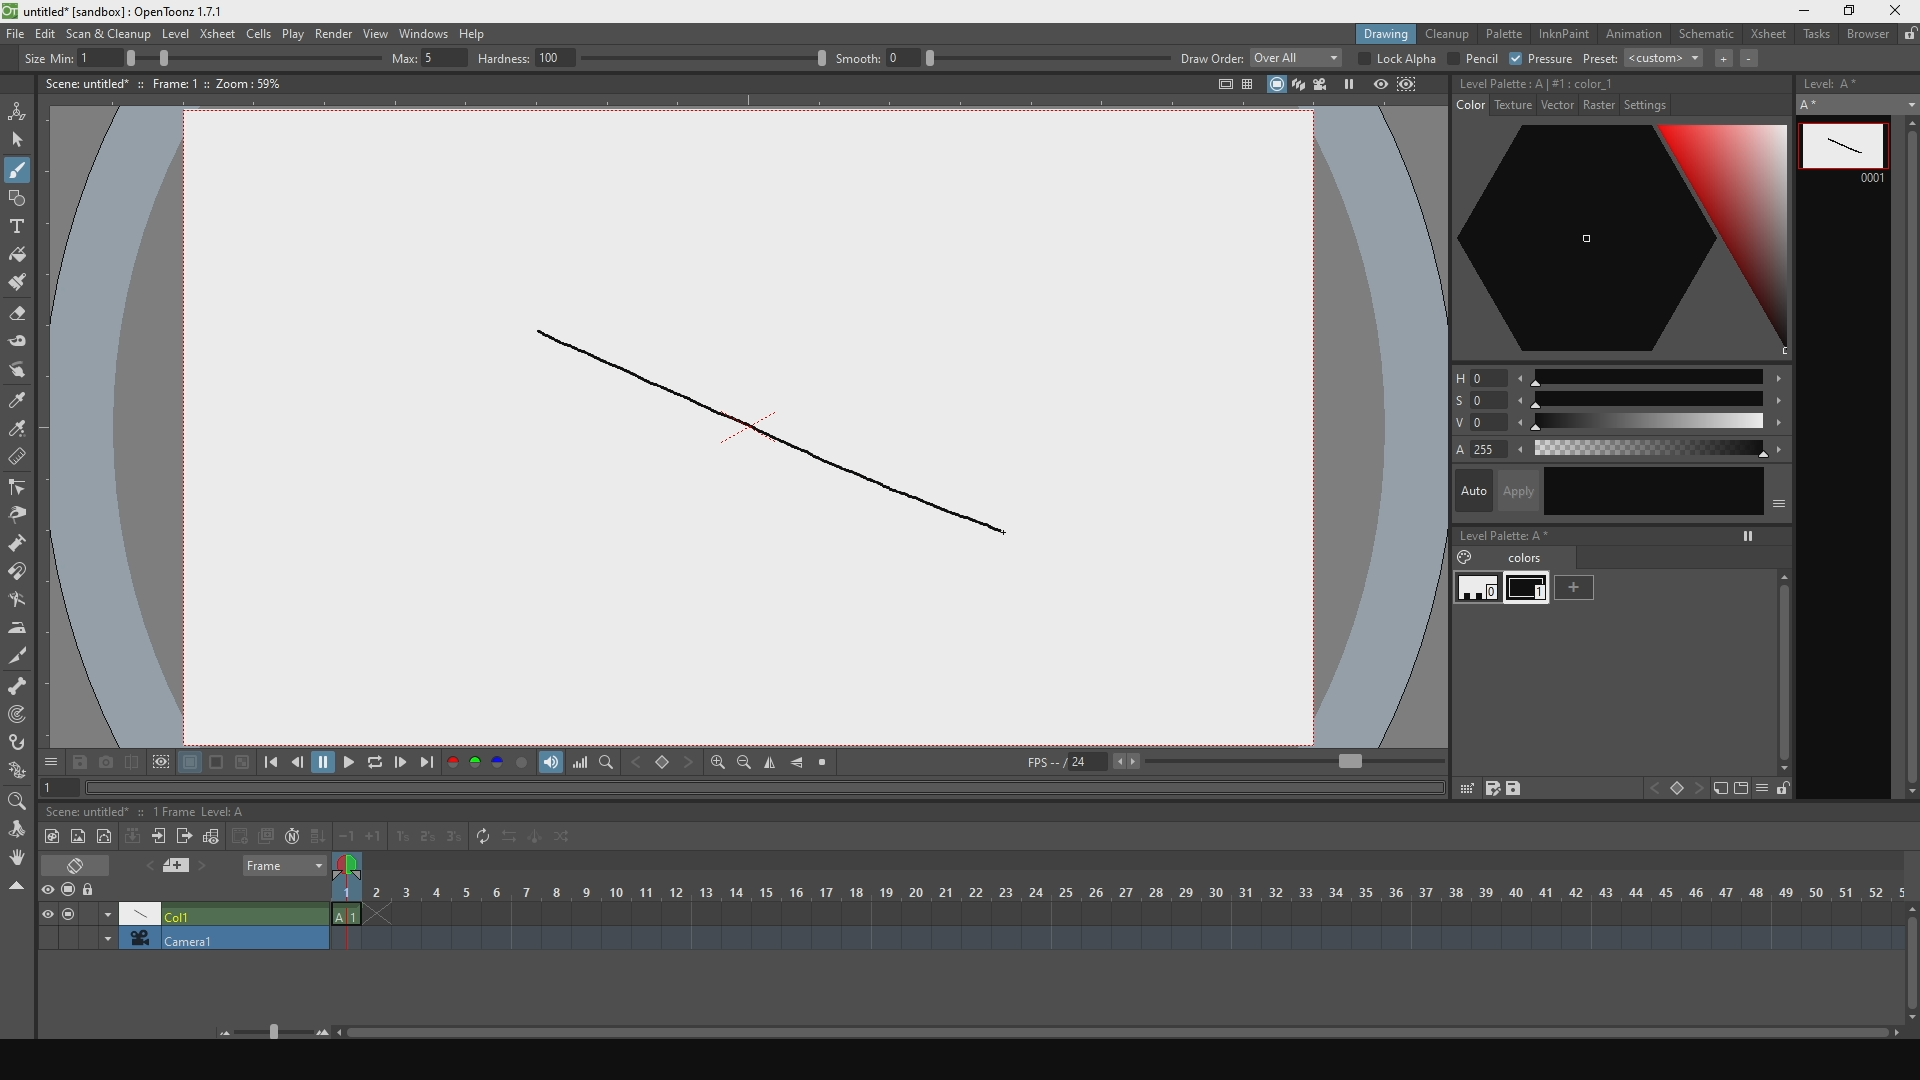 This screenshot has width=1920, height=1080. What do you see at coordinates (403, 764) in the screenshot?
I see `go forwards` at bounding box center [403, 764].